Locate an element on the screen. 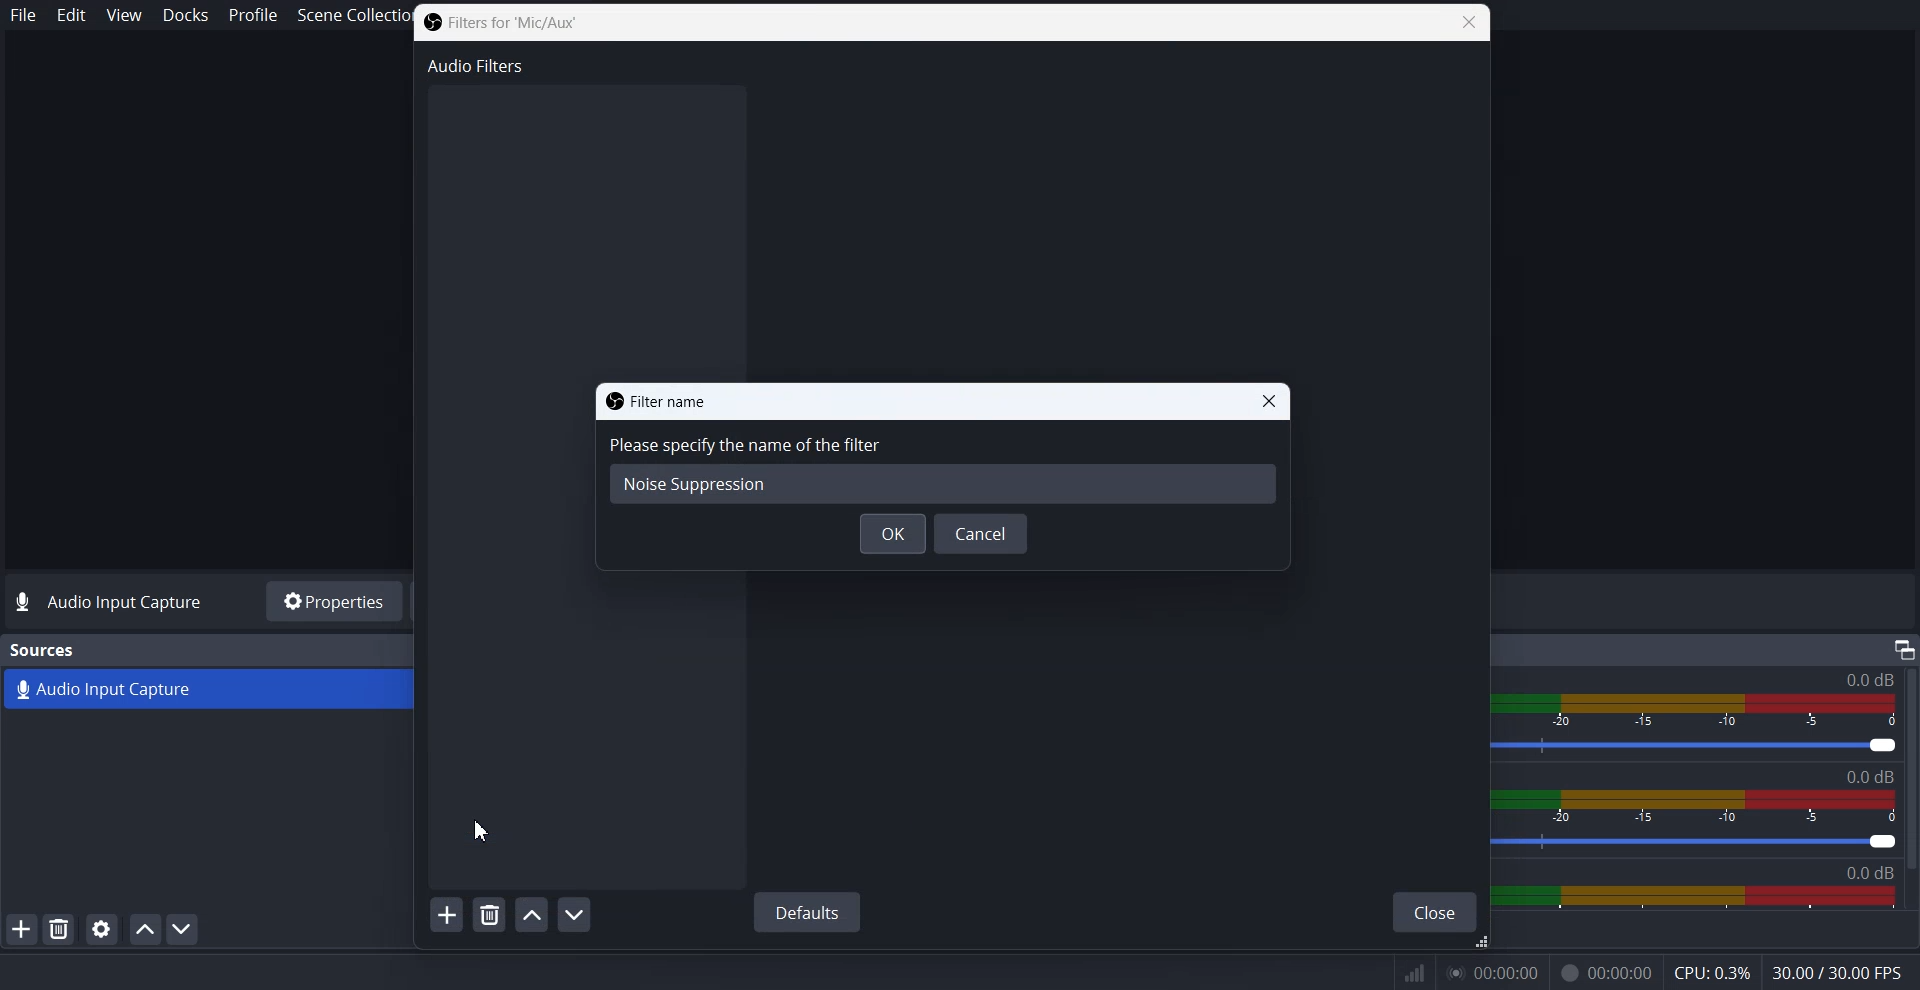 The width and height of the screenshot is (1920, 990). Edit is located at coordinates (72, 15).